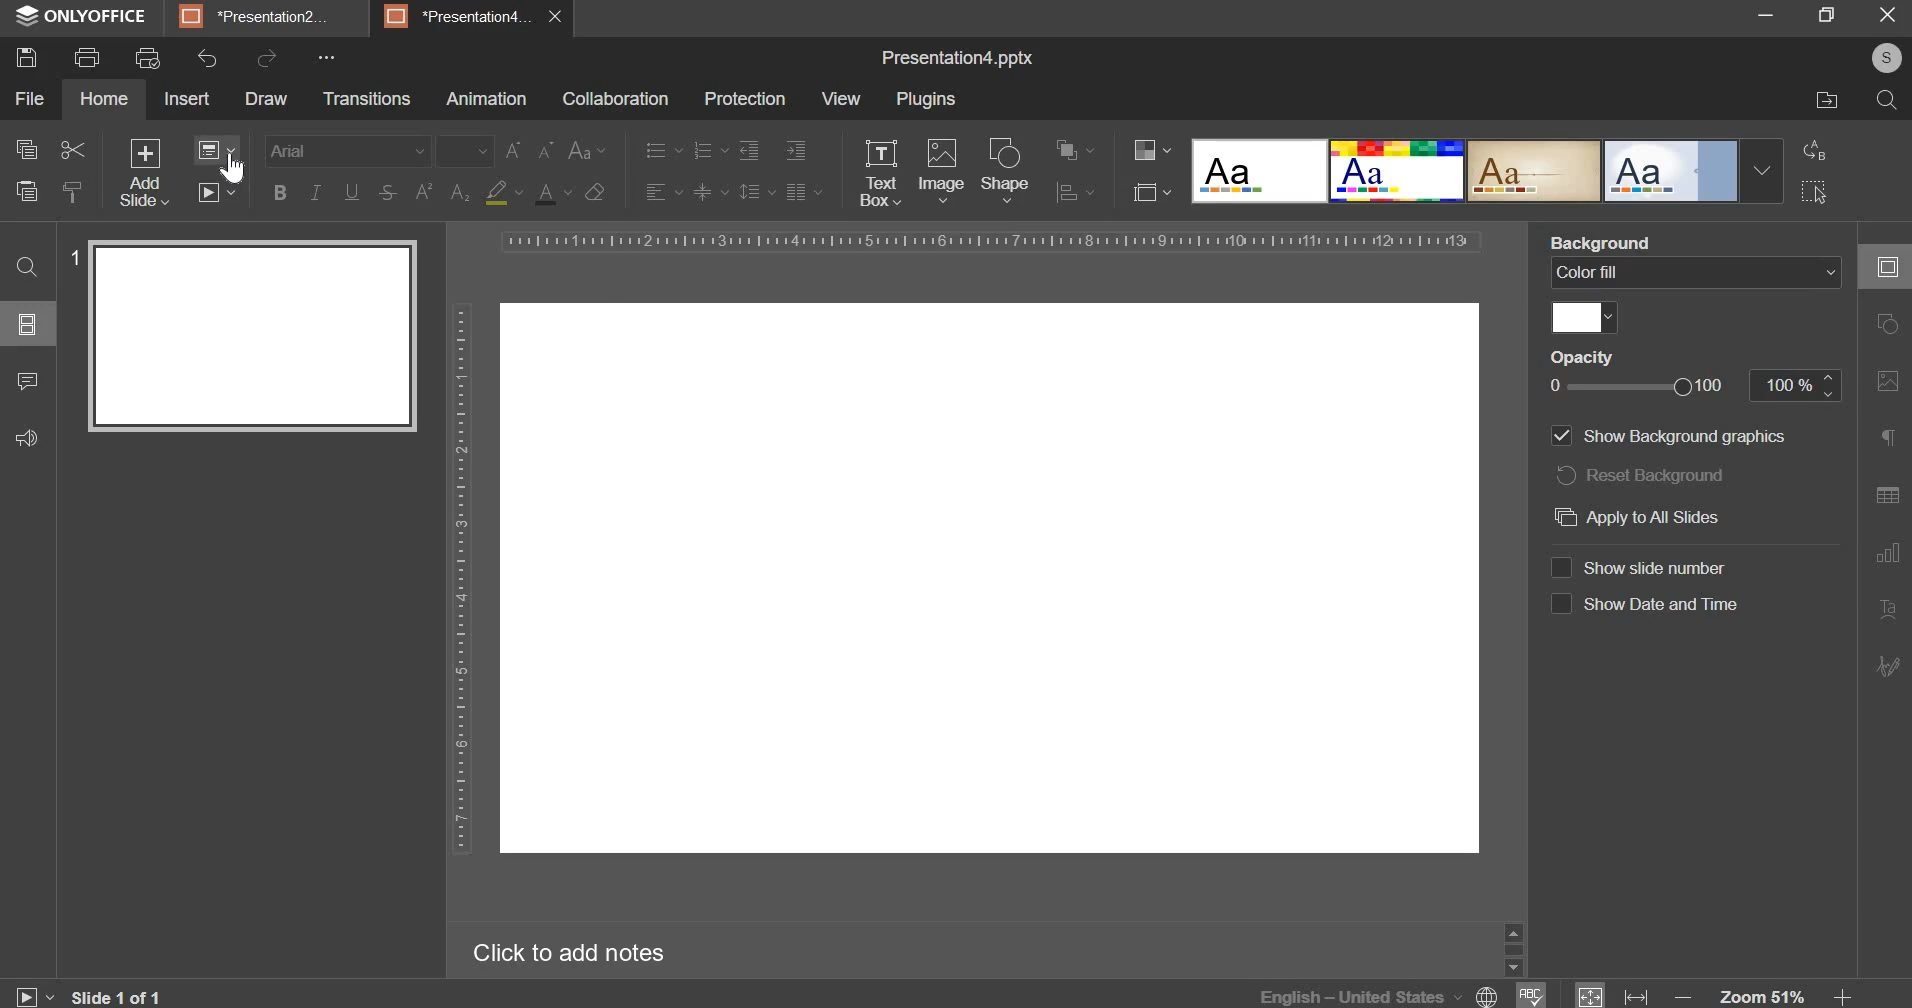 The height and width of the screenshot is (1008, 1912). I want to click on font size, so click(466, 150).